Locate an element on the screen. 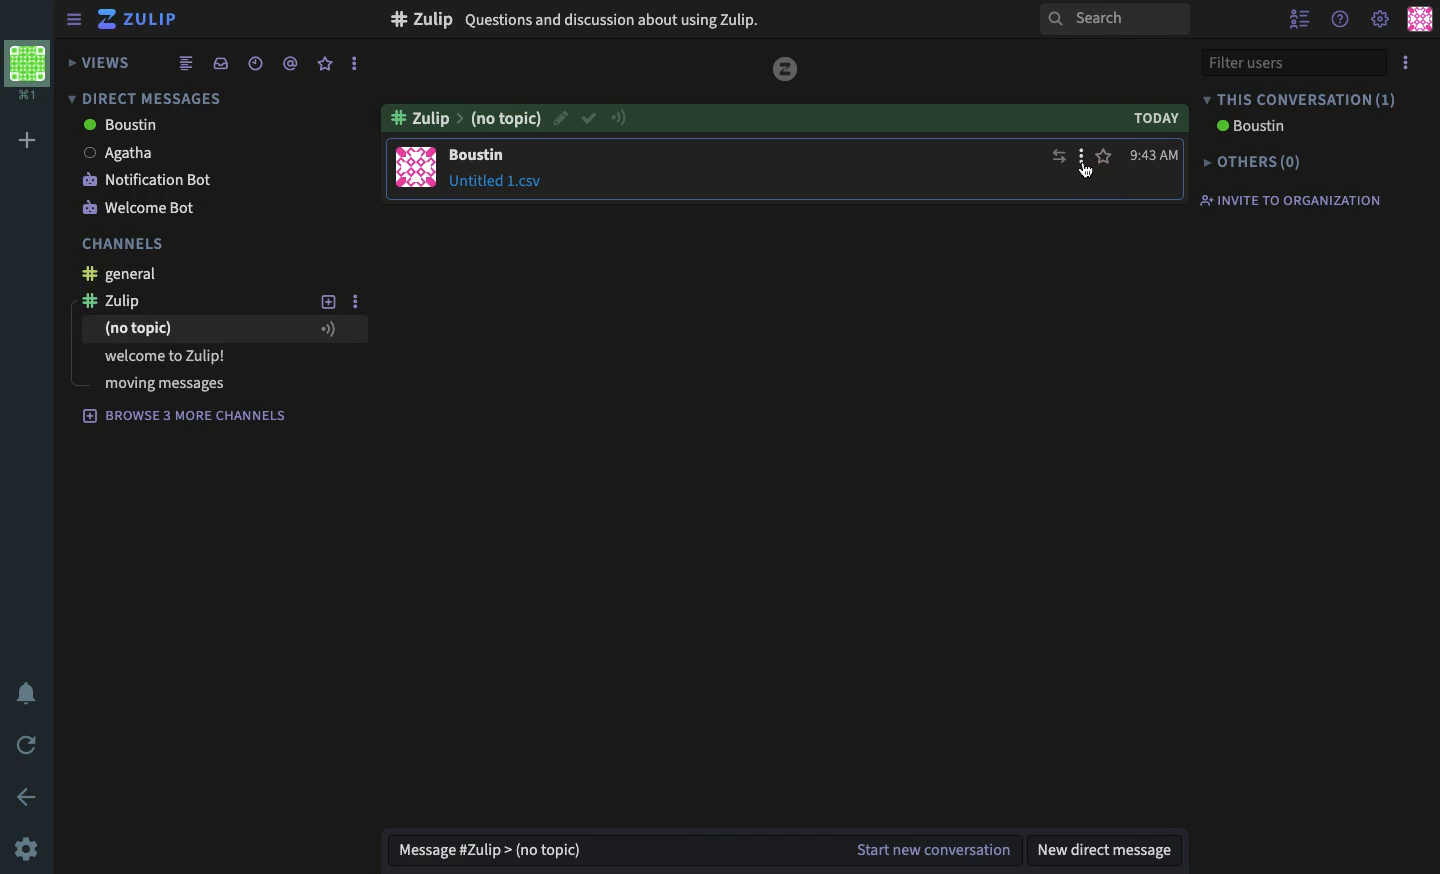 This screenshot has width=1440, height=874. Others is located at coordinates (1258, 162).